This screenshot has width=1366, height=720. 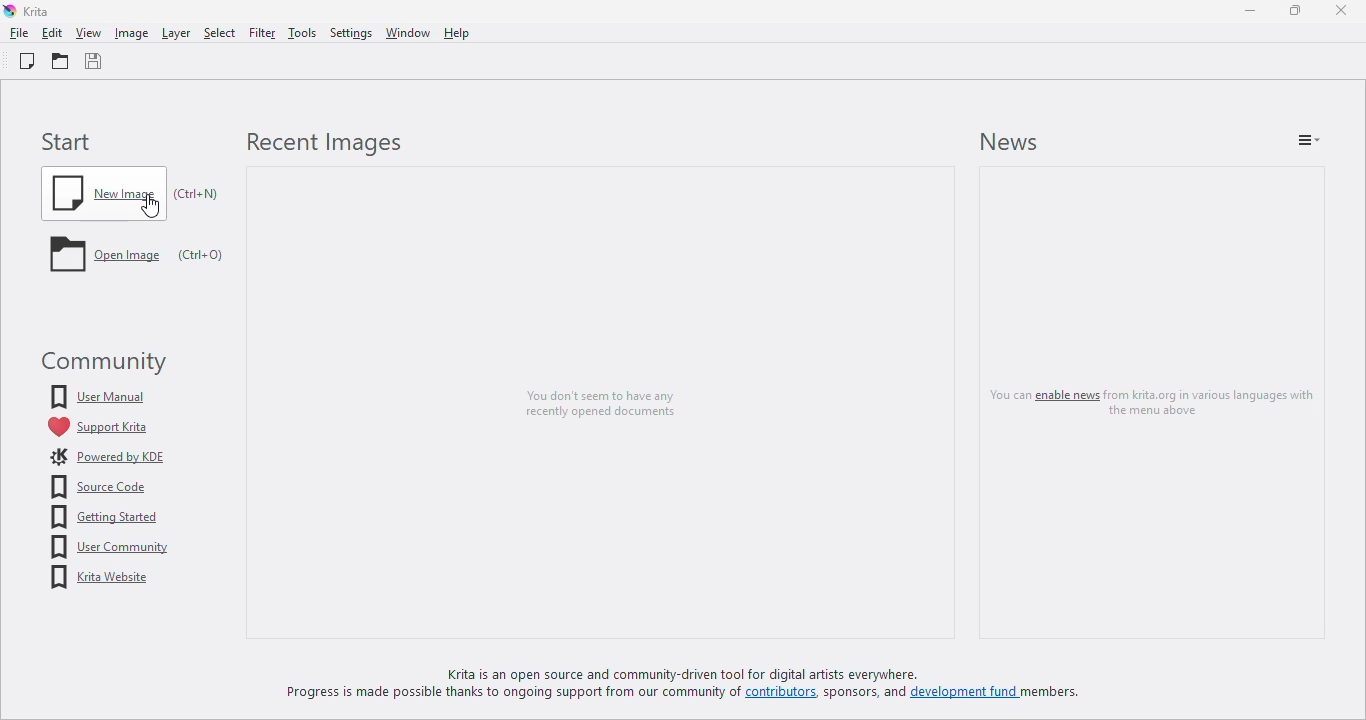 I want to click on support krita, so click(x=97, y=427).